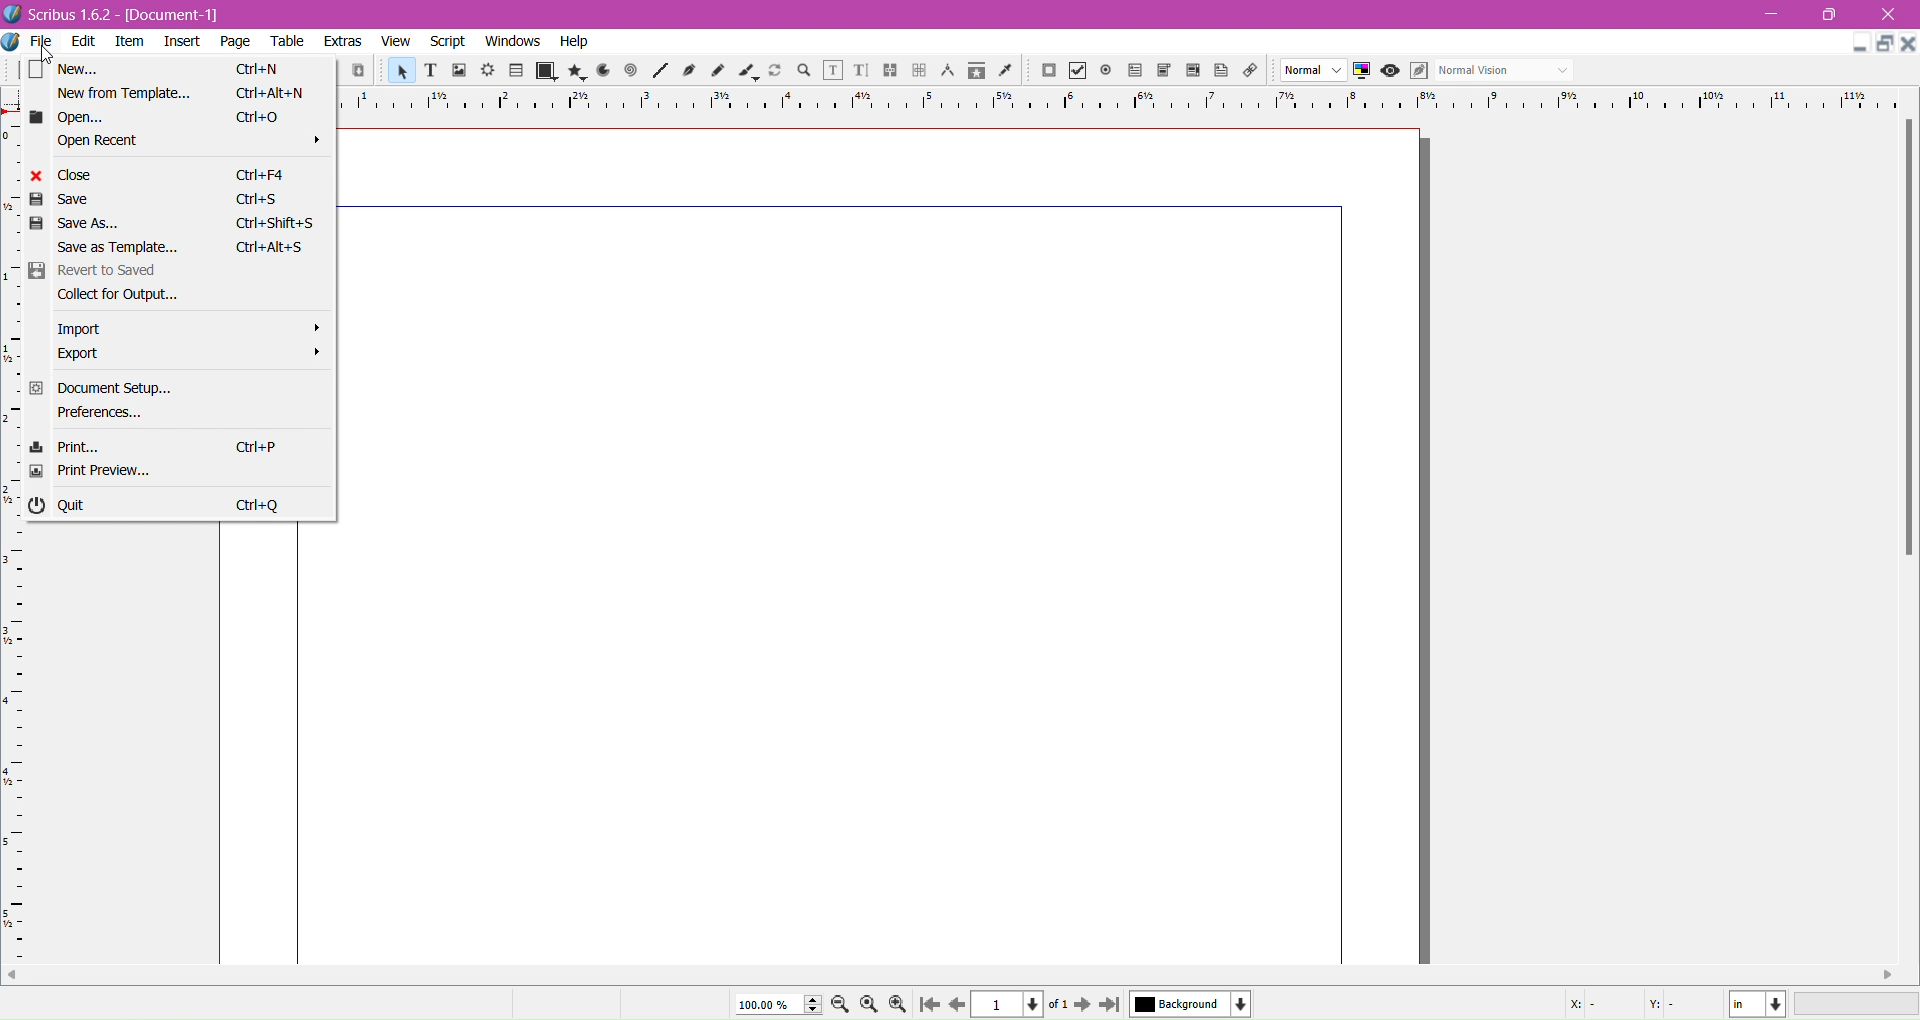 The height and width of the screenshot is (1020, 1920). Describe the element at coordinates (146, 272) in the screenshot. I see `Revert to Saved` at that location.